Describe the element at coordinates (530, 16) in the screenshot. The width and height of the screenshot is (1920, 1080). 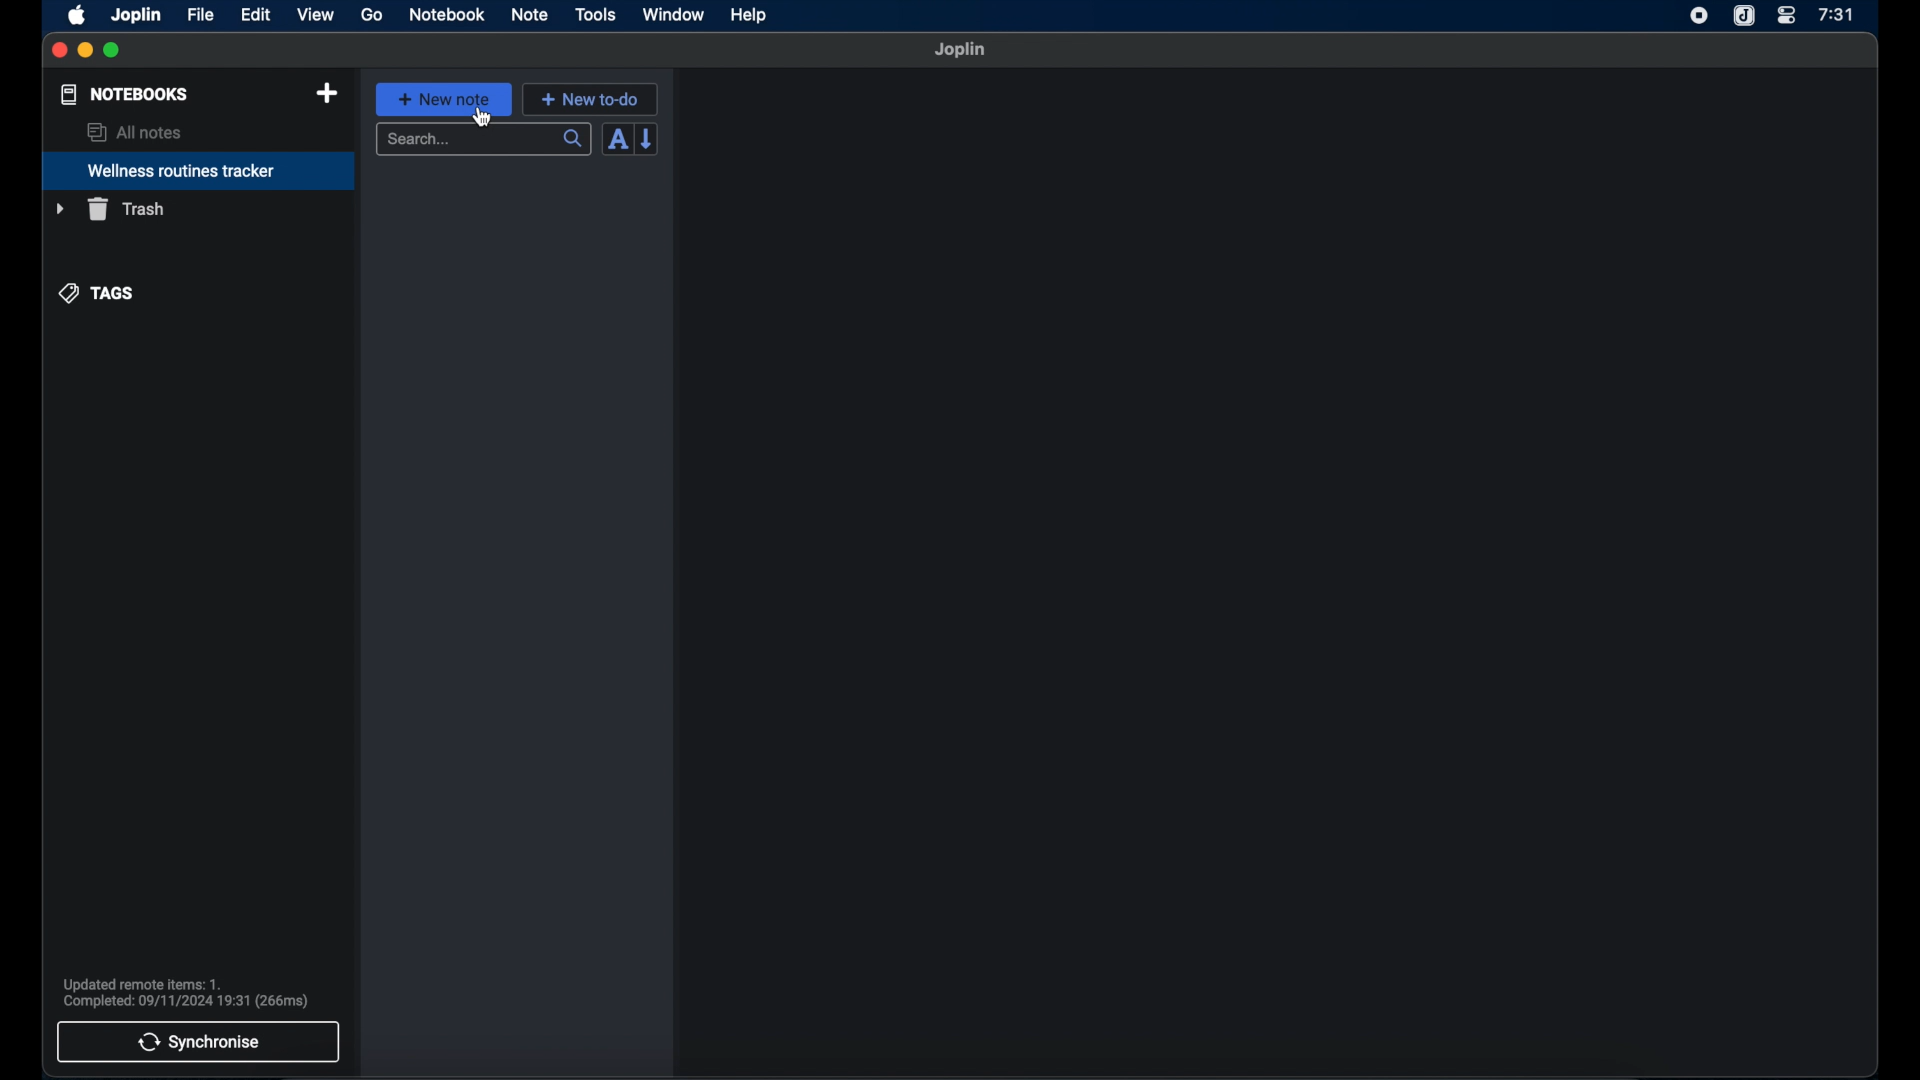
I see `note` at that location.